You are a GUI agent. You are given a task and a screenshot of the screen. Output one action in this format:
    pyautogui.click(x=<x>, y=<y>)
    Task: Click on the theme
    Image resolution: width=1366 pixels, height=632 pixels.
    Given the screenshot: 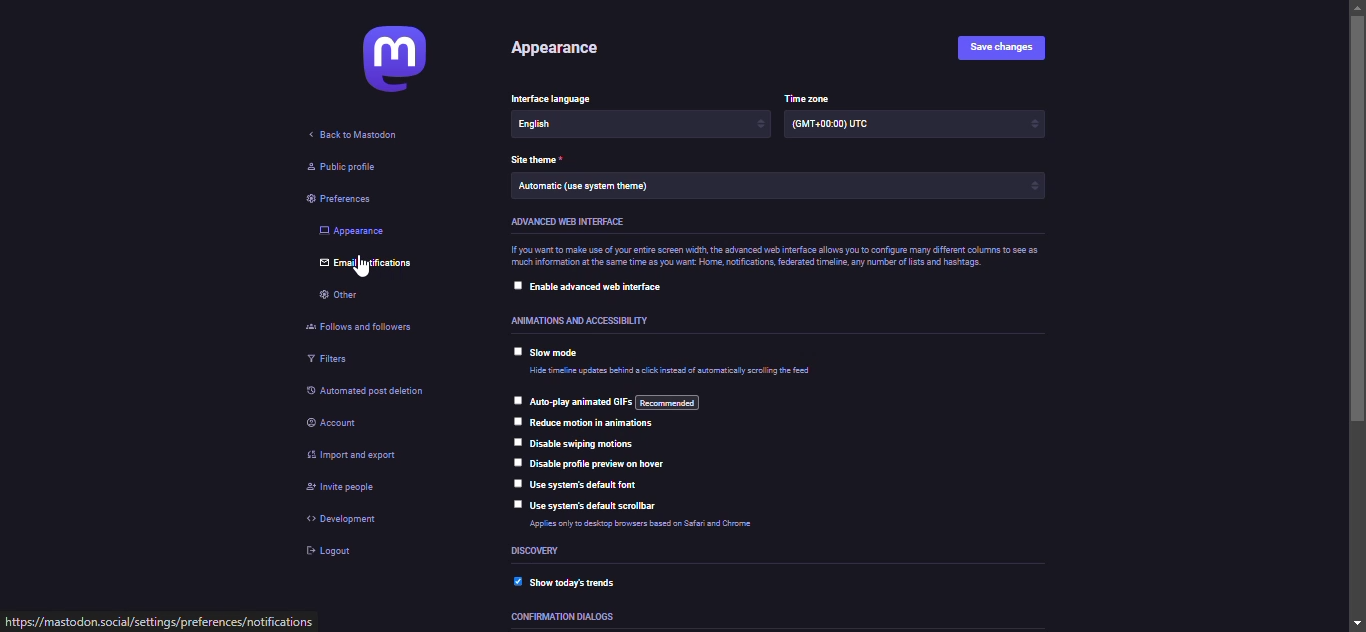 What is the action you would take?
    pyautogui.click(x=537, y=159)
    